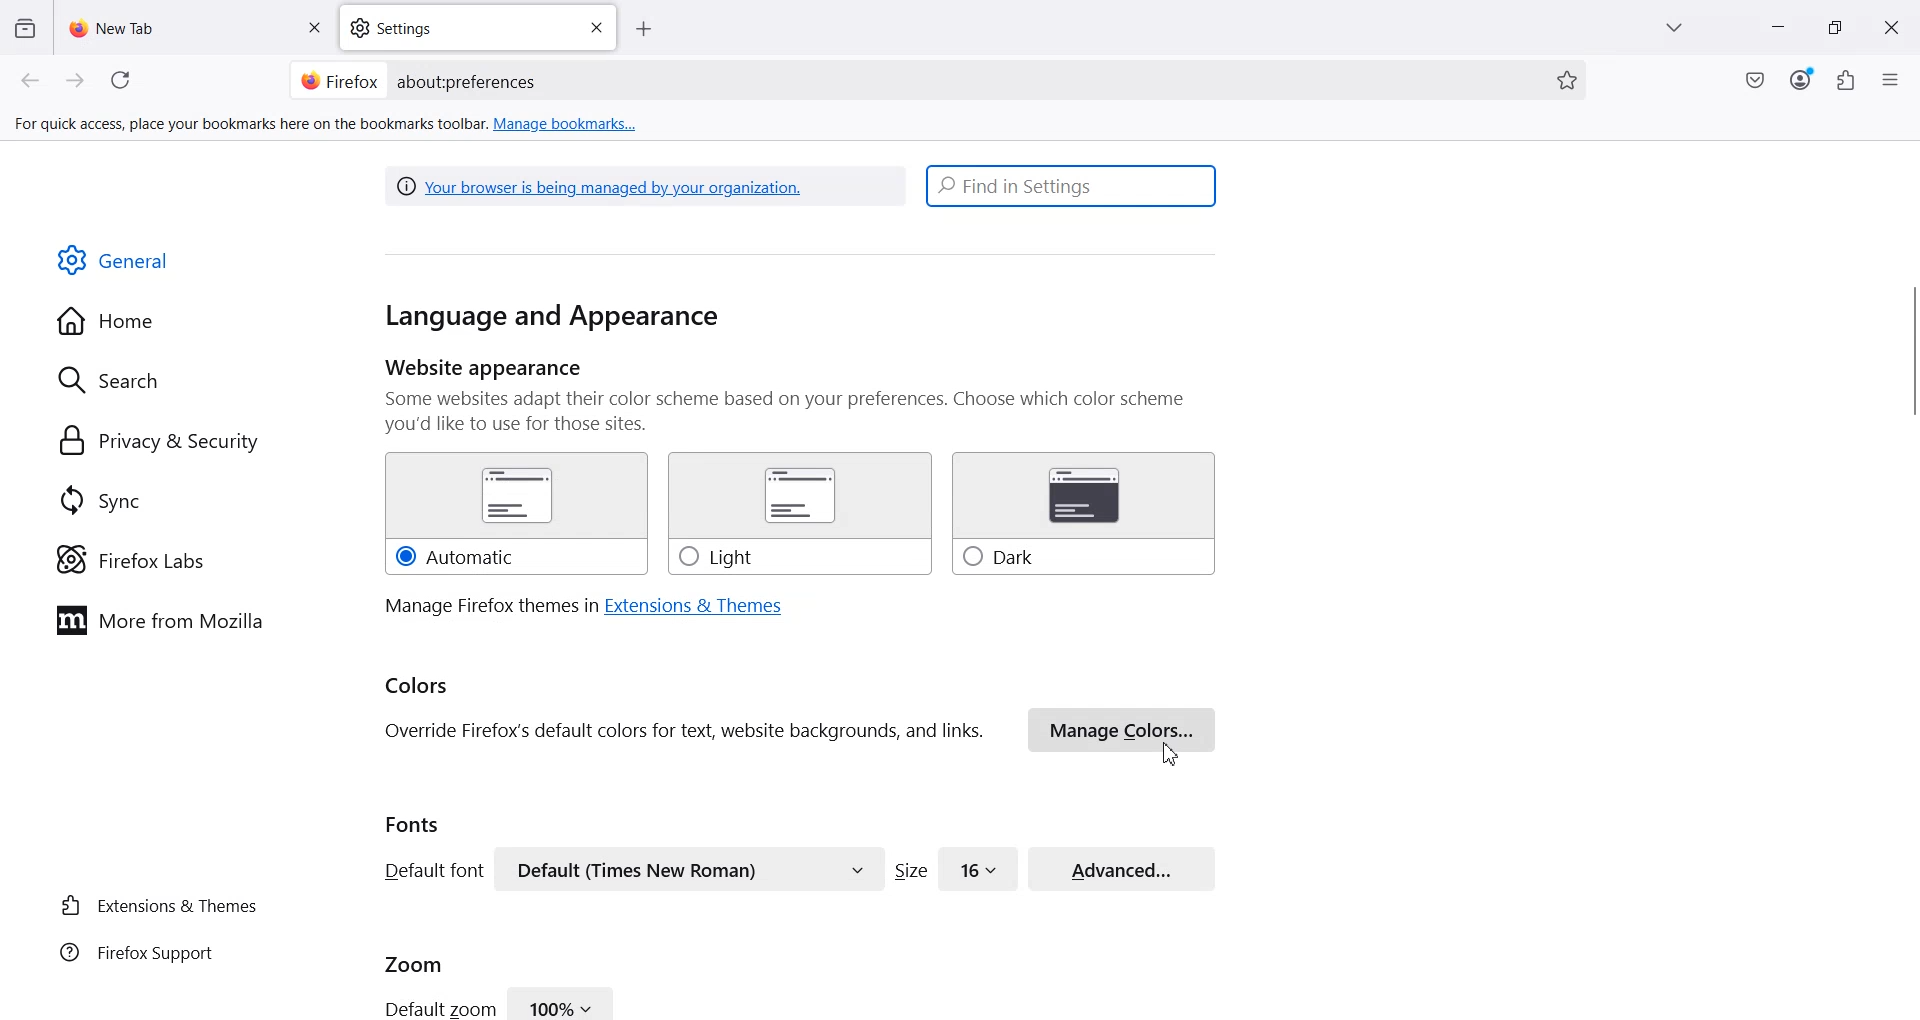 This screenshot has height=1020, width=1920. What do you see at coordinates (562, 1002) in the screenshot?
I see `100%` at bounding box center [562, 1002].